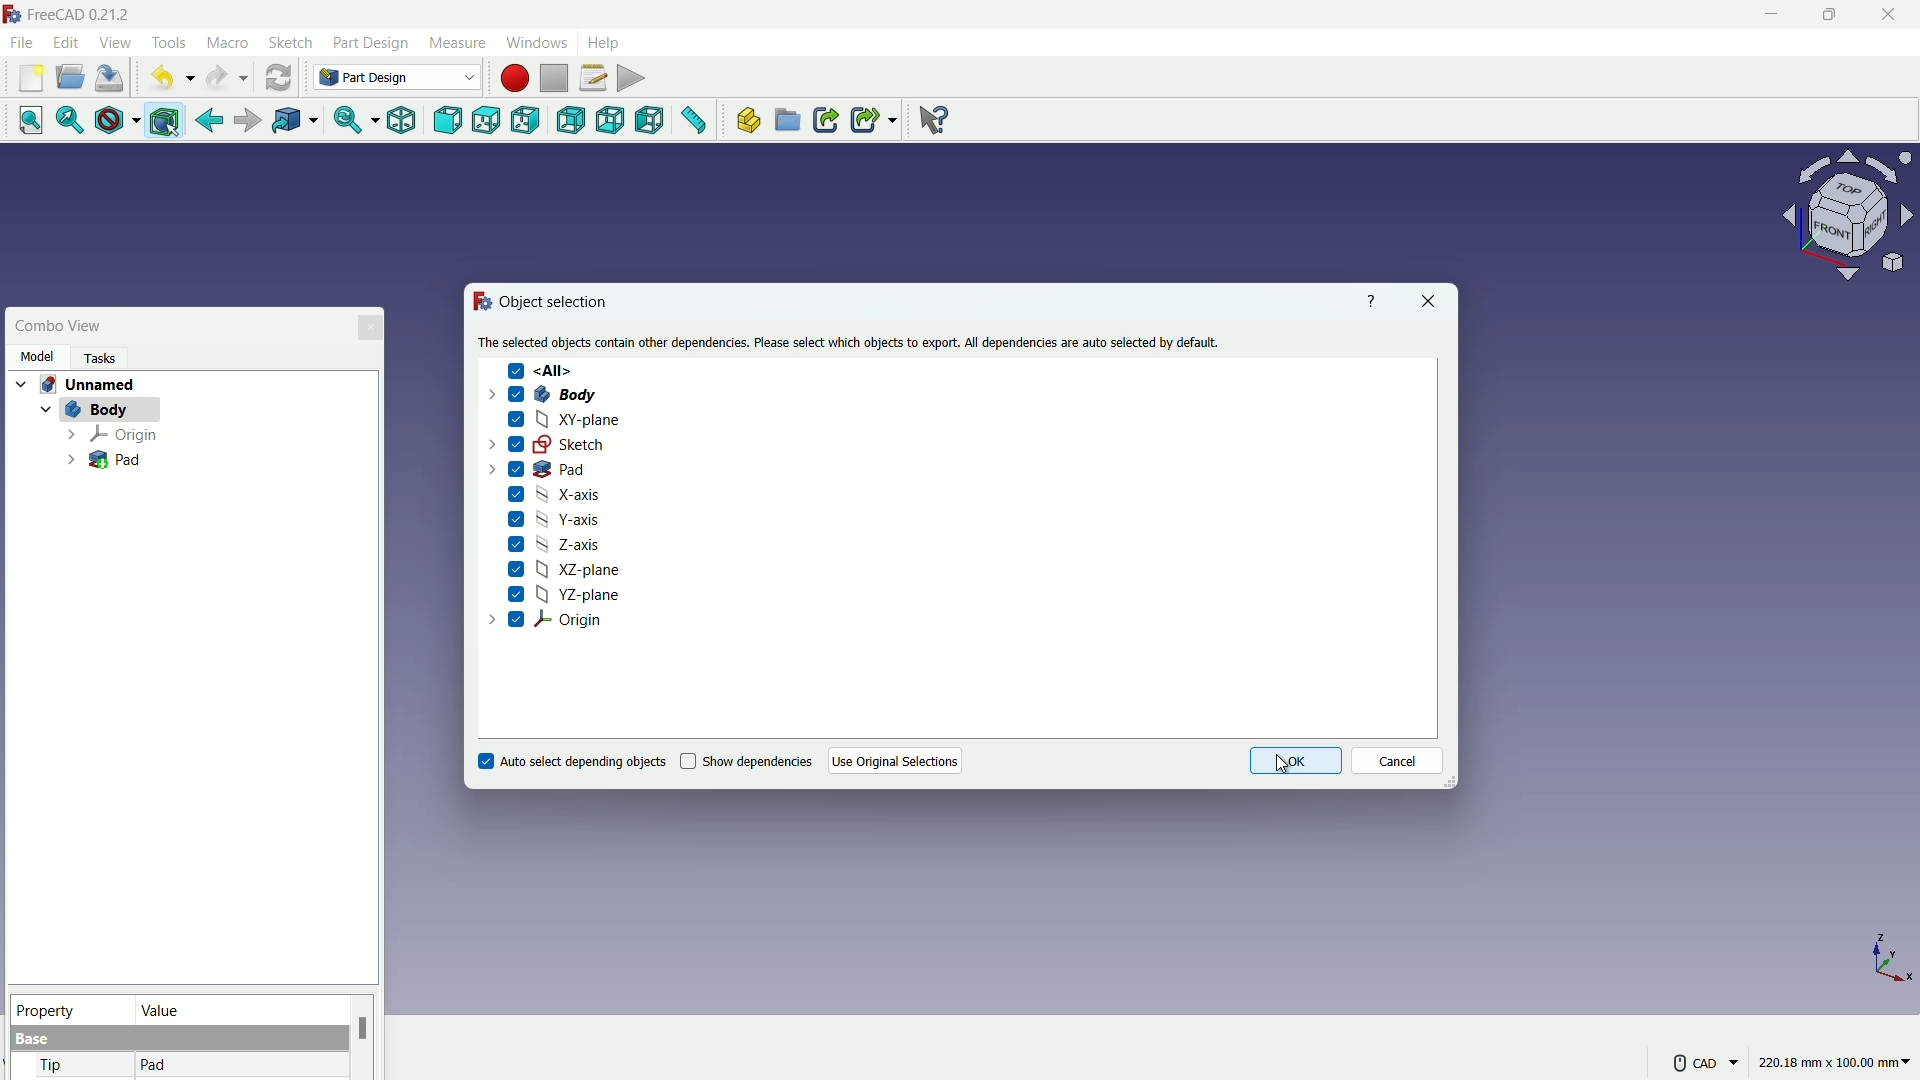 The height and width of the screenshot is (1080, 1920). Describe the element at coordinates (564, 594) in the screenshot. I see `YZ-plane` at that location.